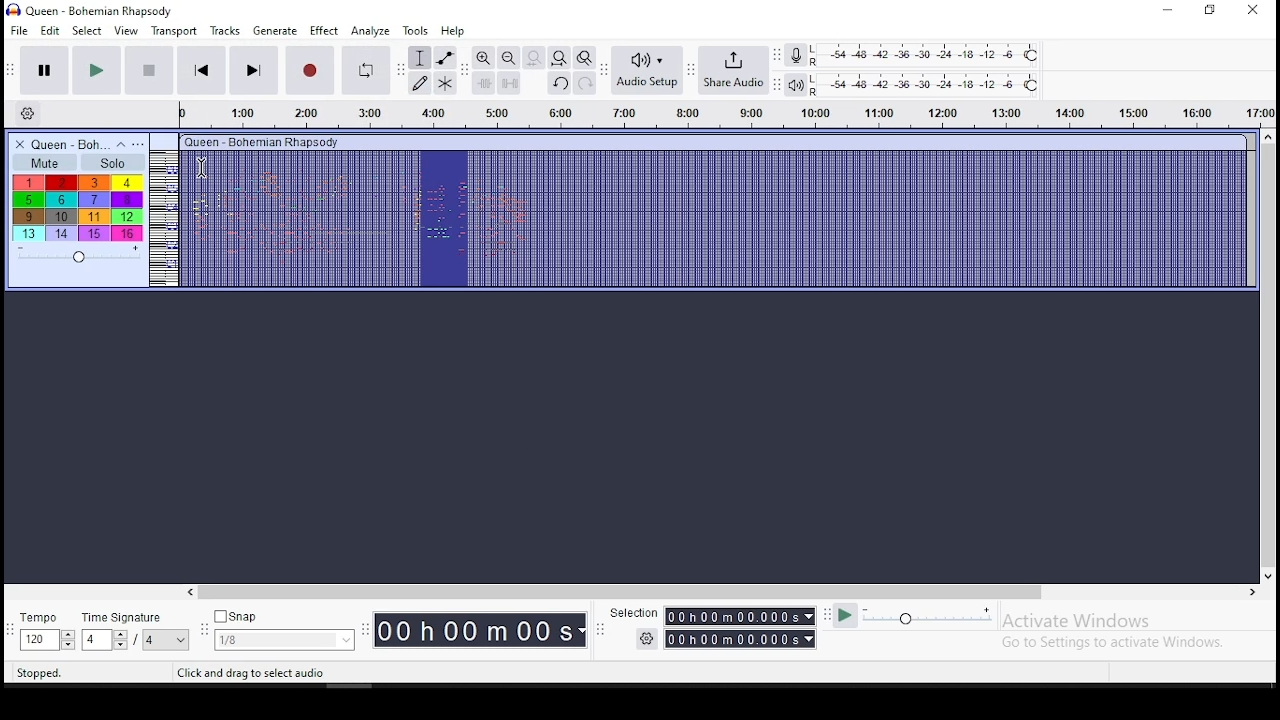 Image resolution: width=1280 pixels, height=720 pixels. I want to click on transport, so click(173, 30).